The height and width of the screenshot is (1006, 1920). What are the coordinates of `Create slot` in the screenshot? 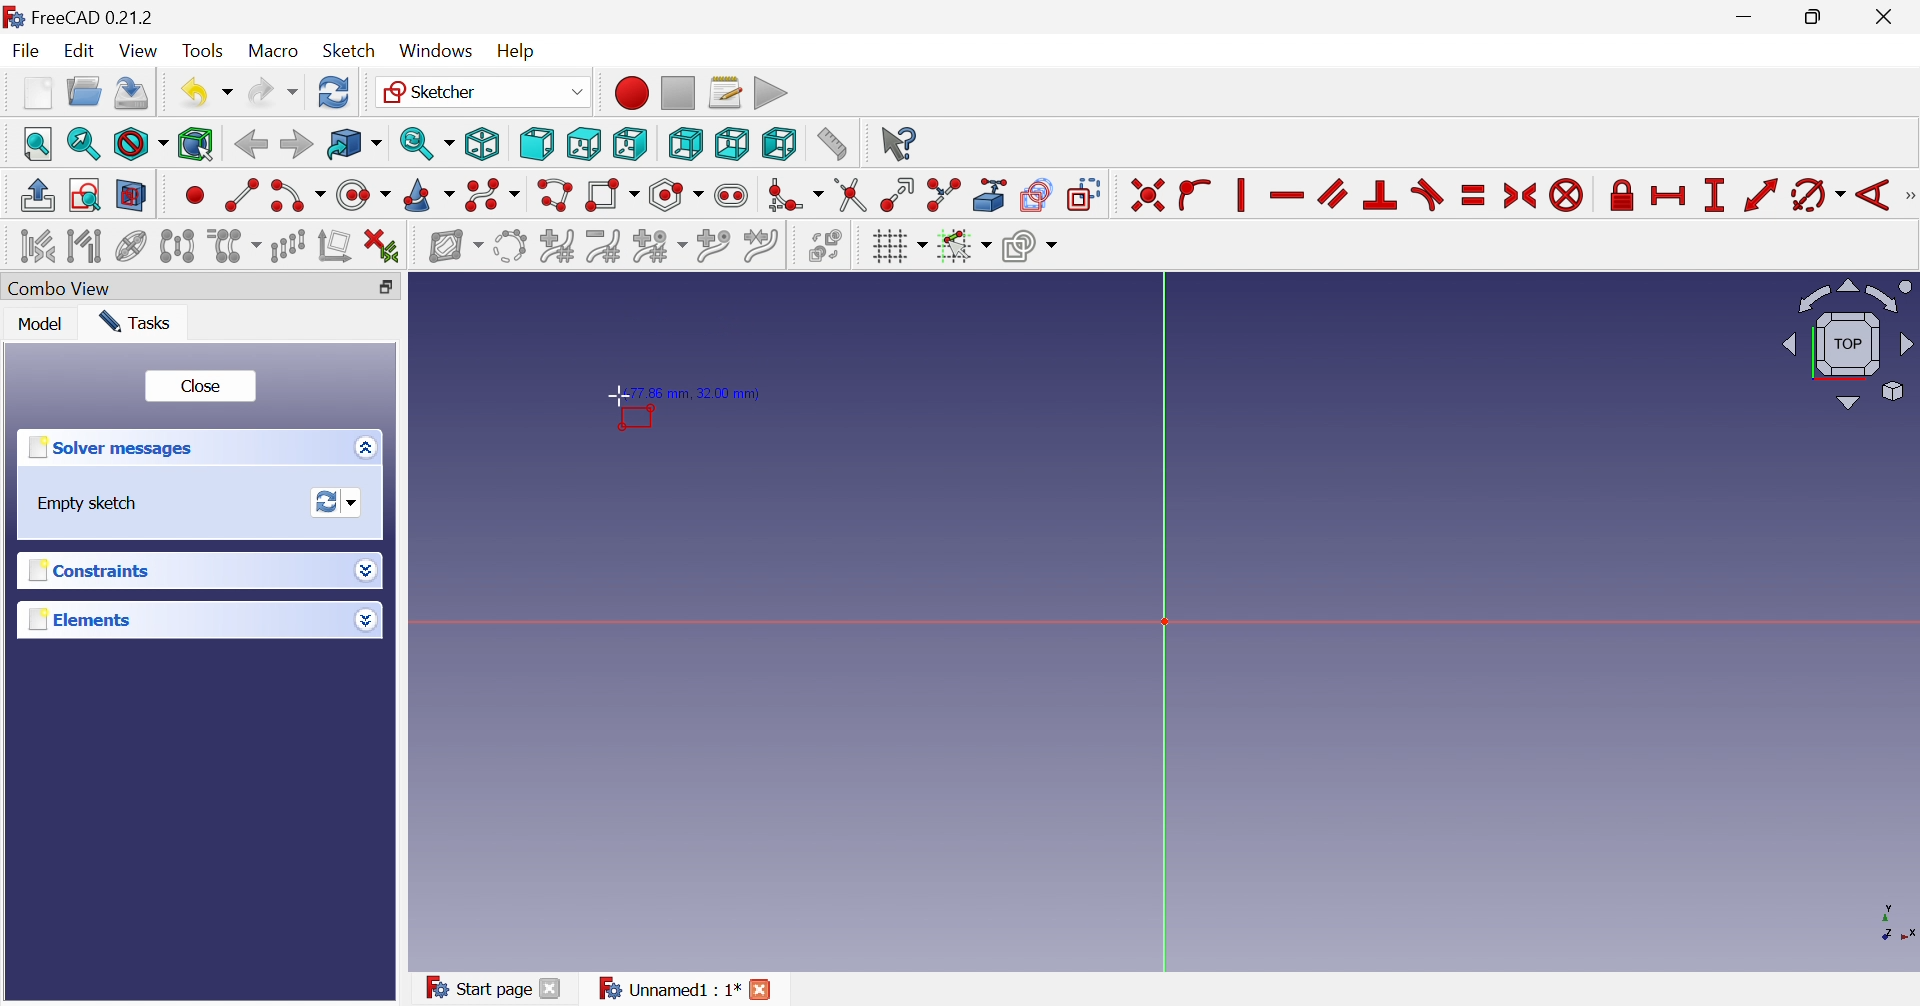 It's located at (734, 196).